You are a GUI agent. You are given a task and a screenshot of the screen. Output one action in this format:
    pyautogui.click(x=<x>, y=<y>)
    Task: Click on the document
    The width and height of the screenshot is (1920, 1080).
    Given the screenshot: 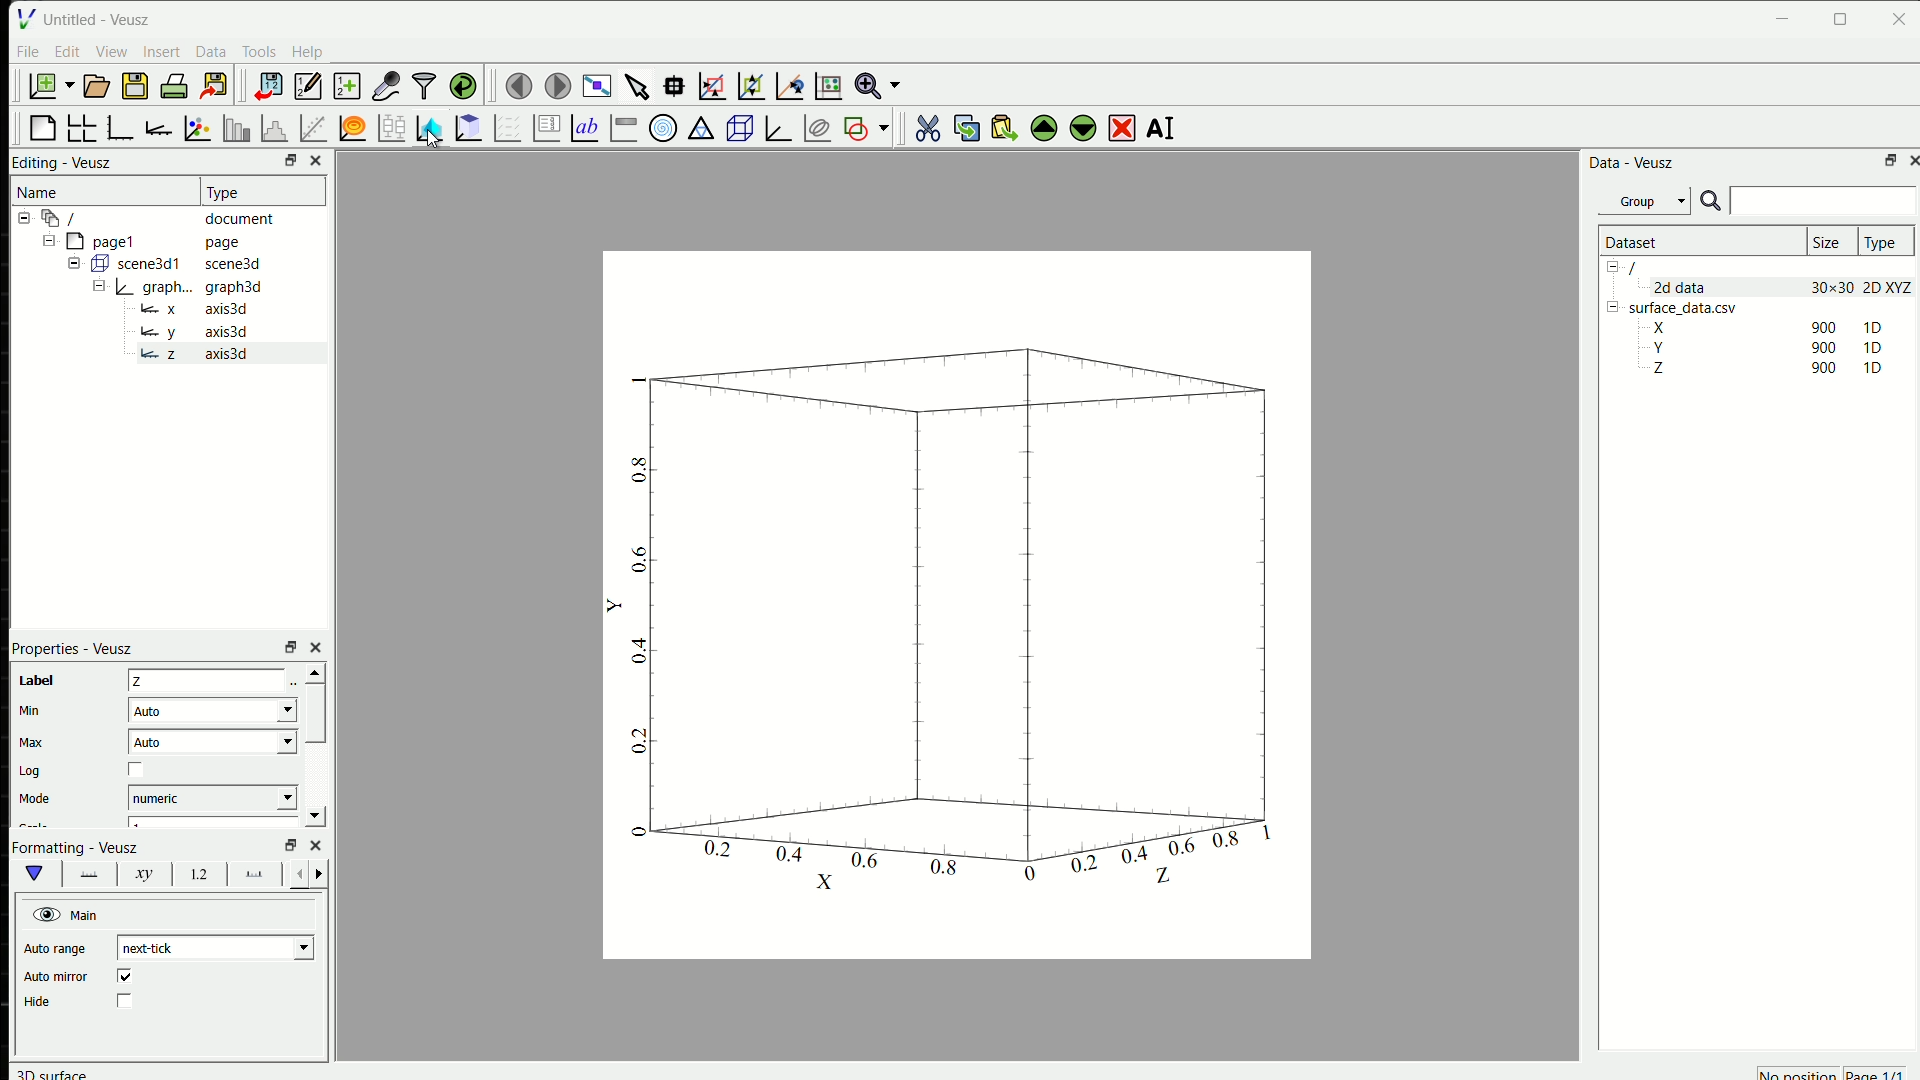 What is the action you would take?
    pyautogui.click(x=239, y=220)
    